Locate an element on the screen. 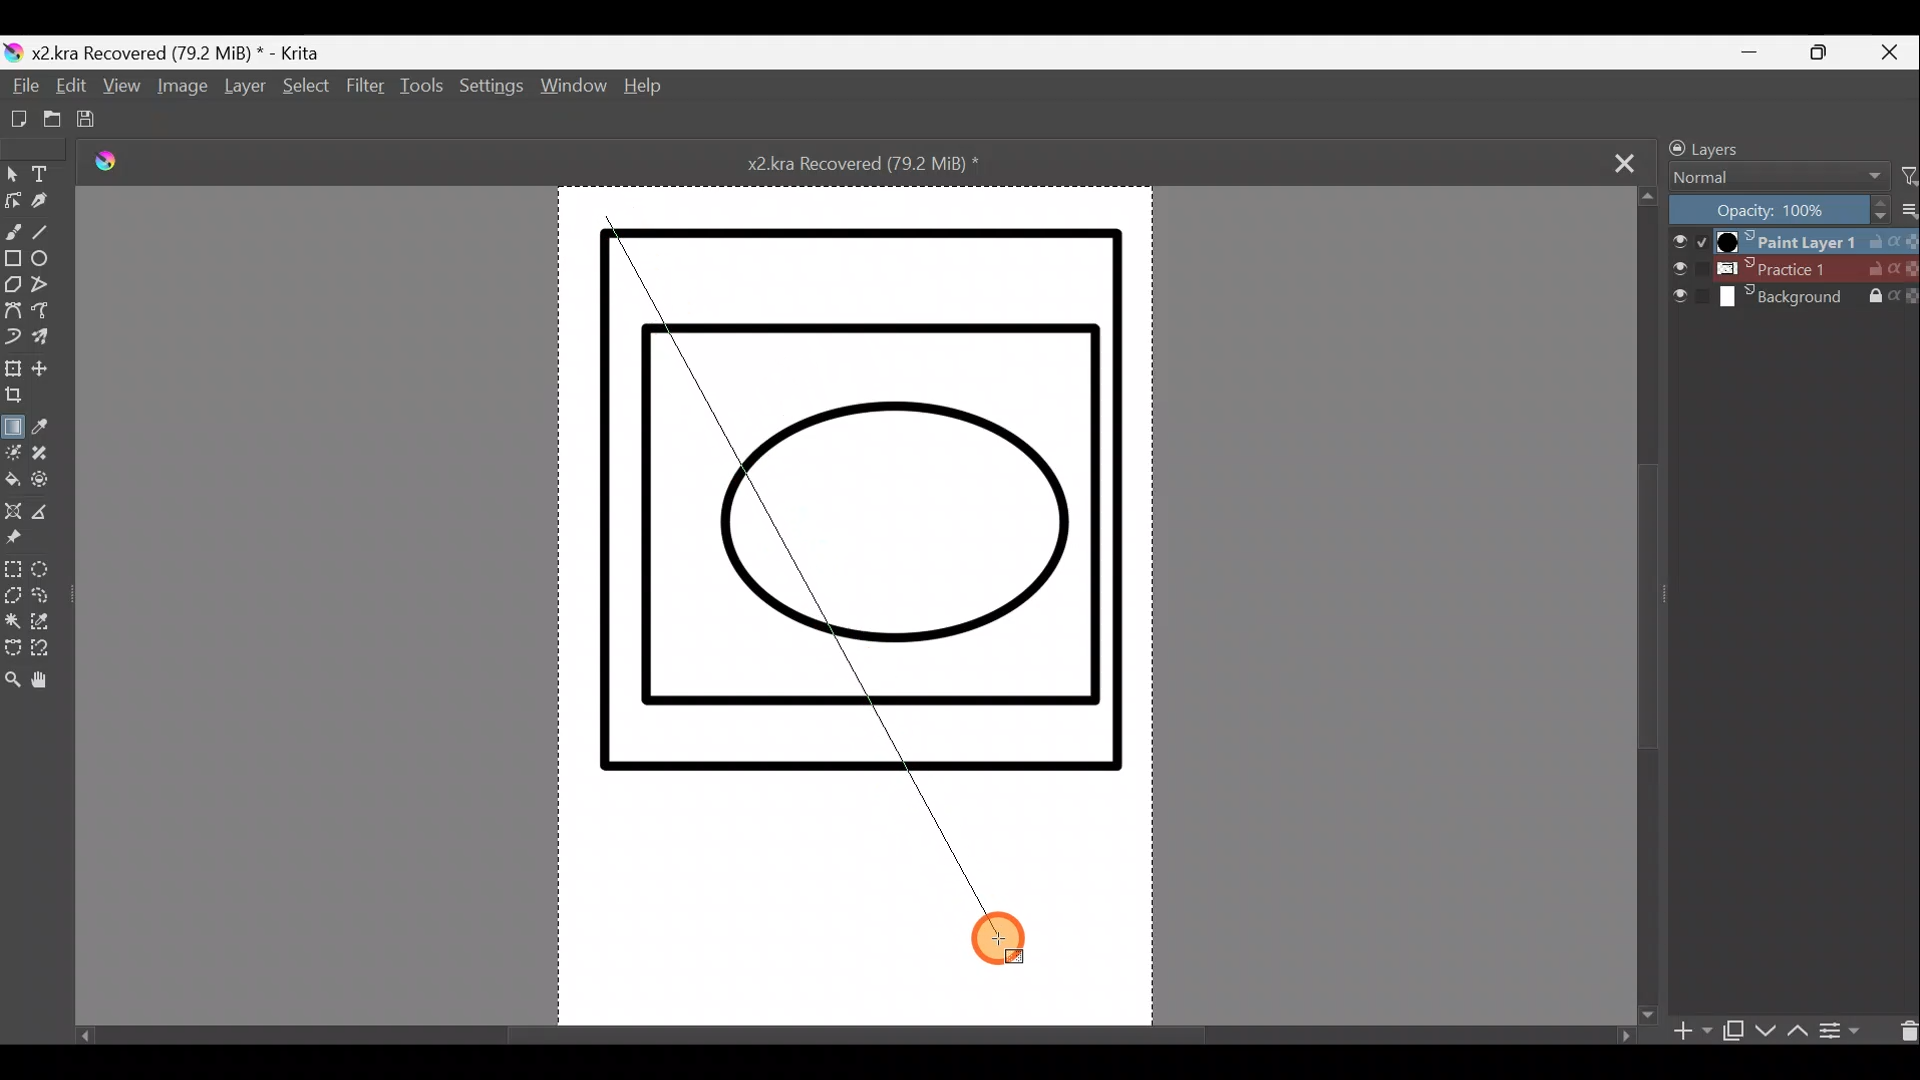  Close tab is located at coordinates (1625, 161).